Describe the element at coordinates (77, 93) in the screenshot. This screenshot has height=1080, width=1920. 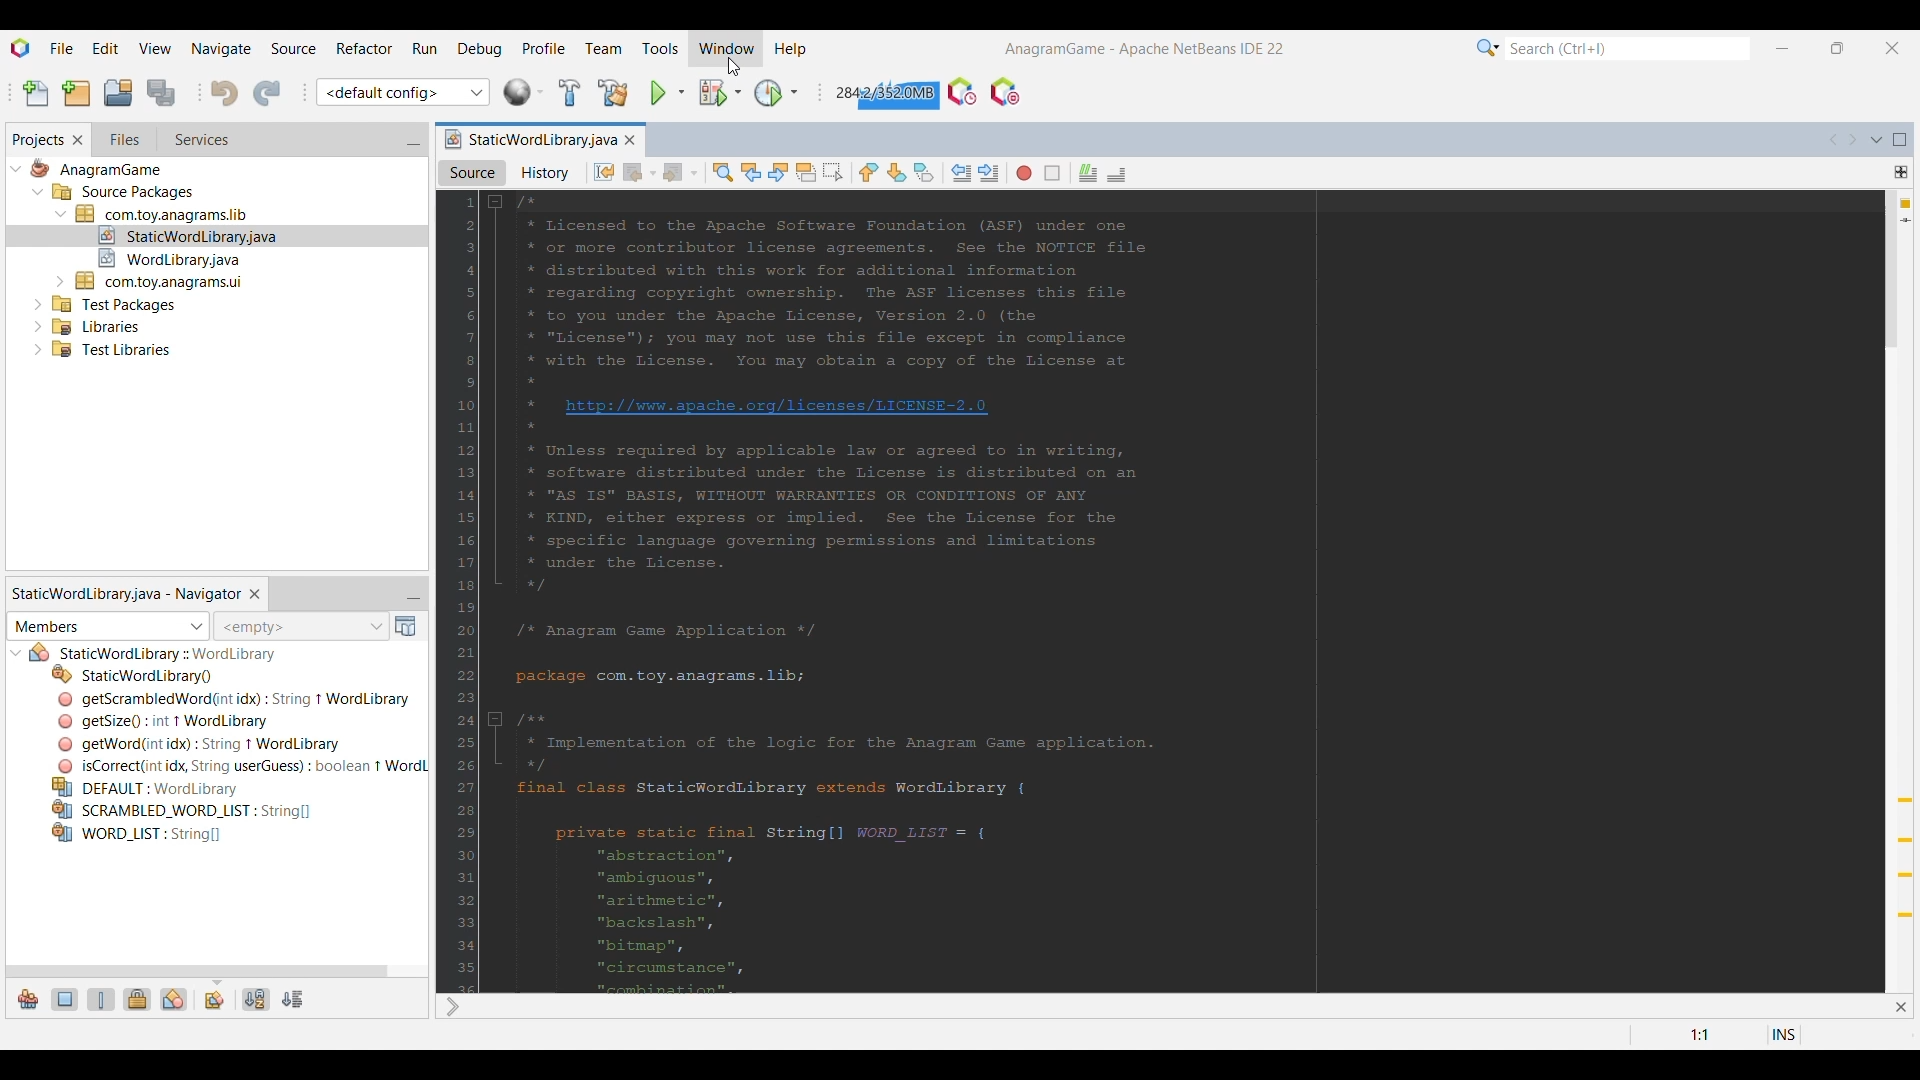
I see `New project` at that location.